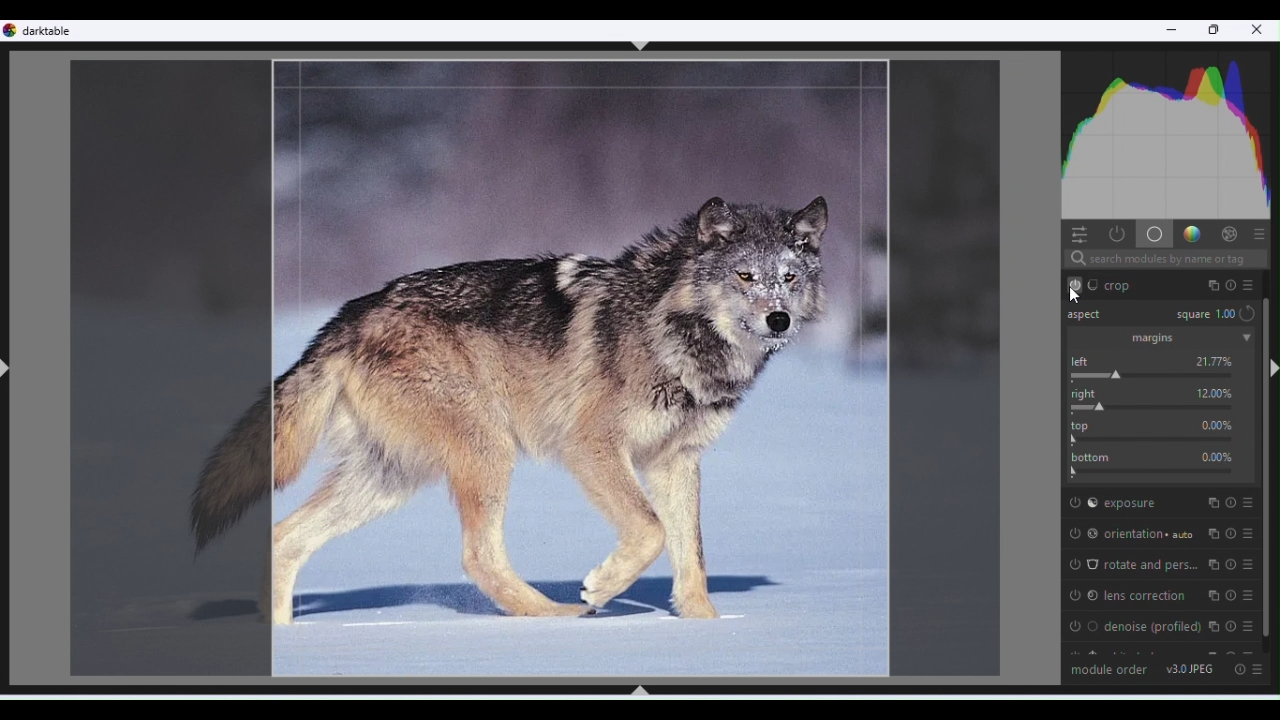  Describe the element at coordinates (1169, 131) in the screenshot. I see `Histogram` at that location.